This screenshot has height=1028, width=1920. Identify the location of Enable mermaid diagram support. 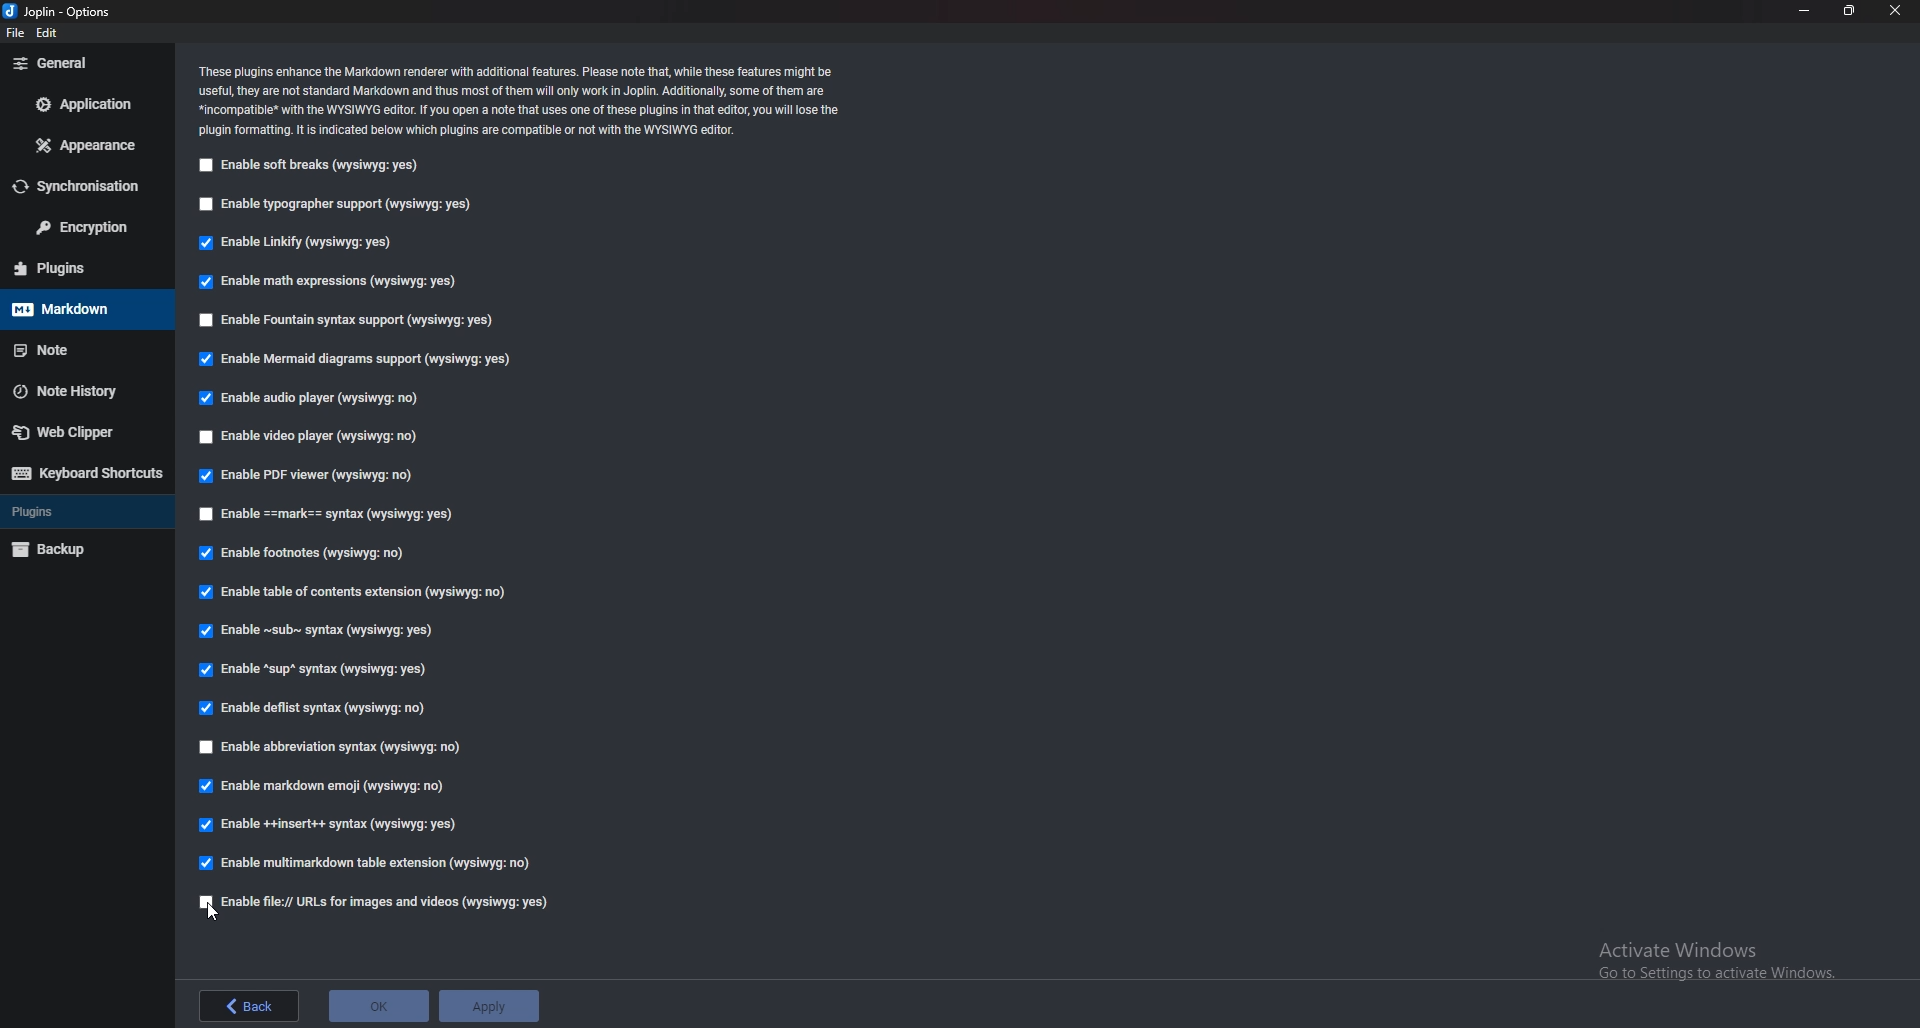
(356, 360).